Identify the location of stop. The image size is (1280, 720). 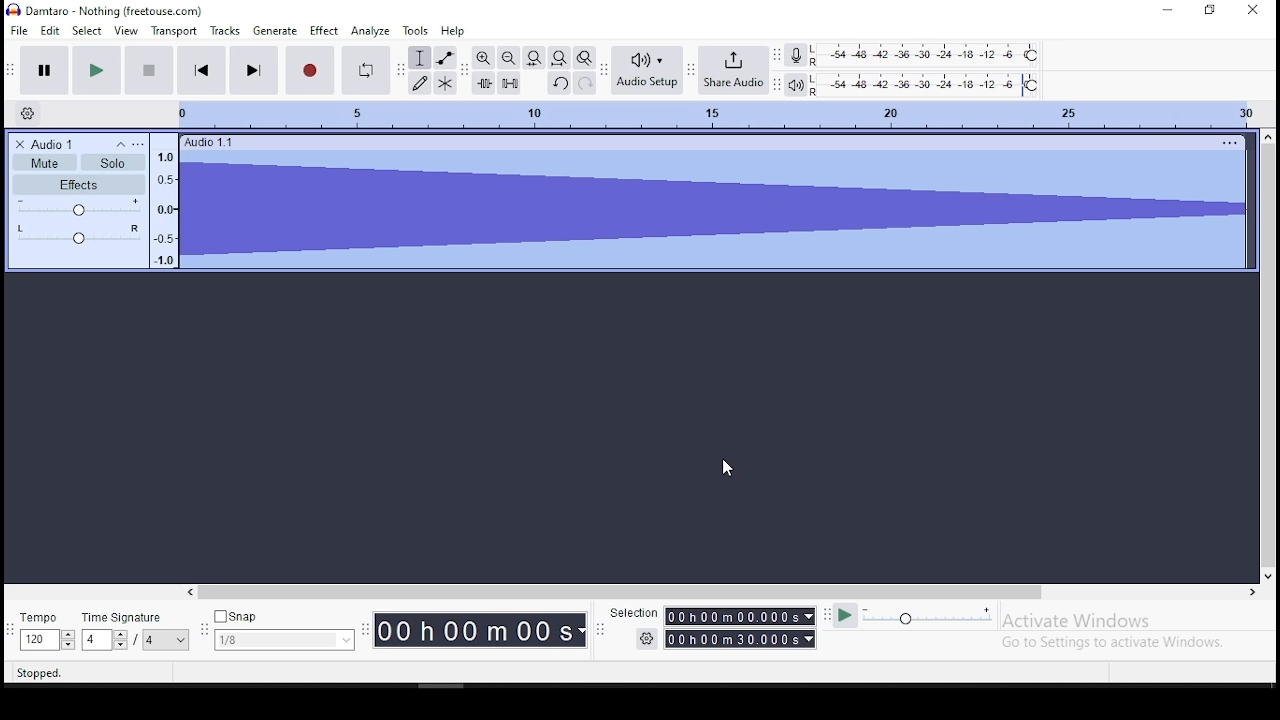
(149, 69).